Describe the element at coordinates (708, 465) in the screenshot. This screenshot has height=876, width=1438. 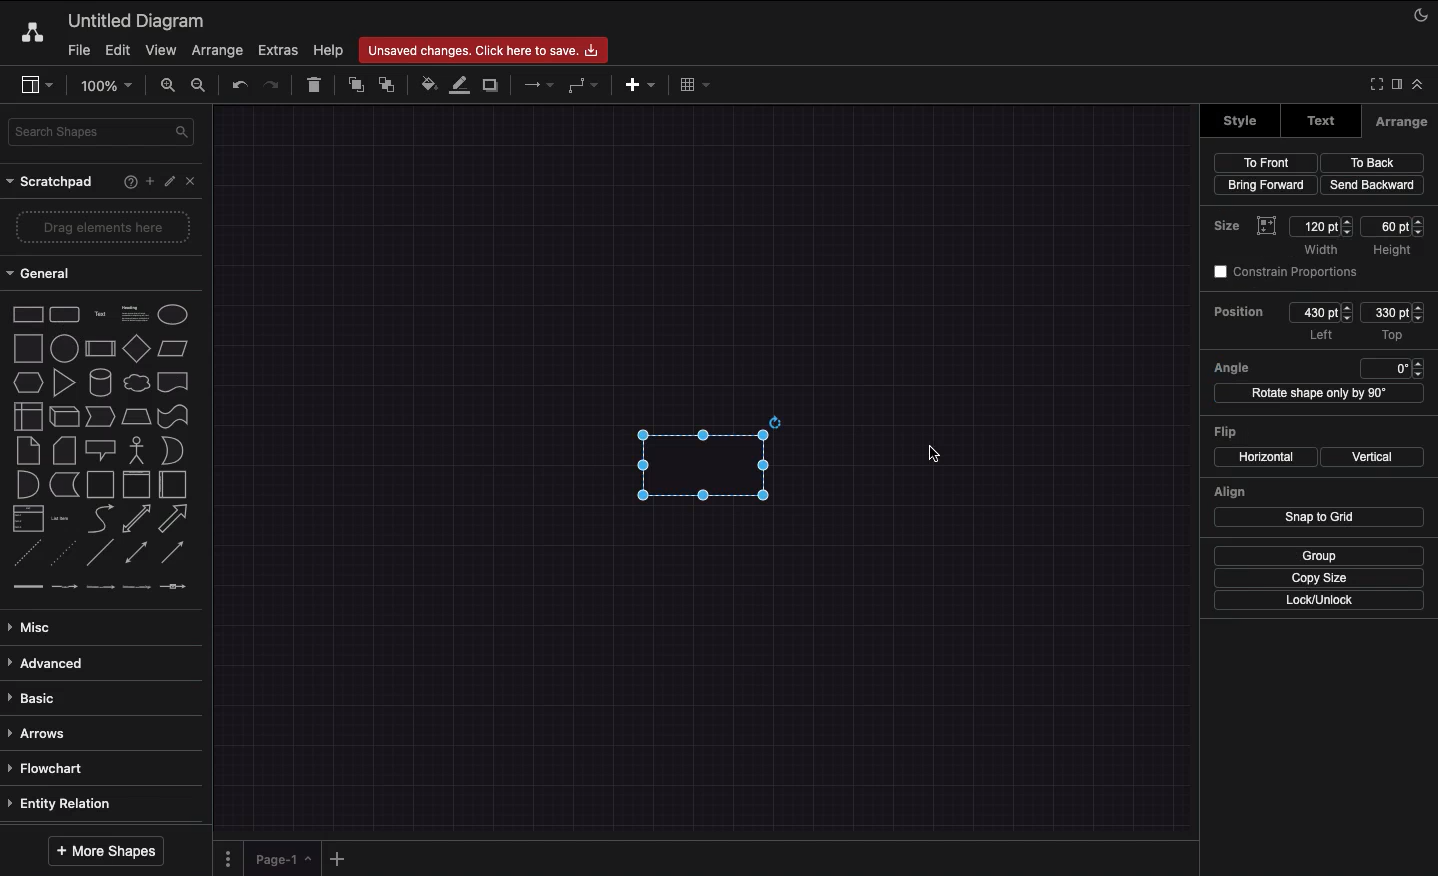
I see `Shape` at that location.